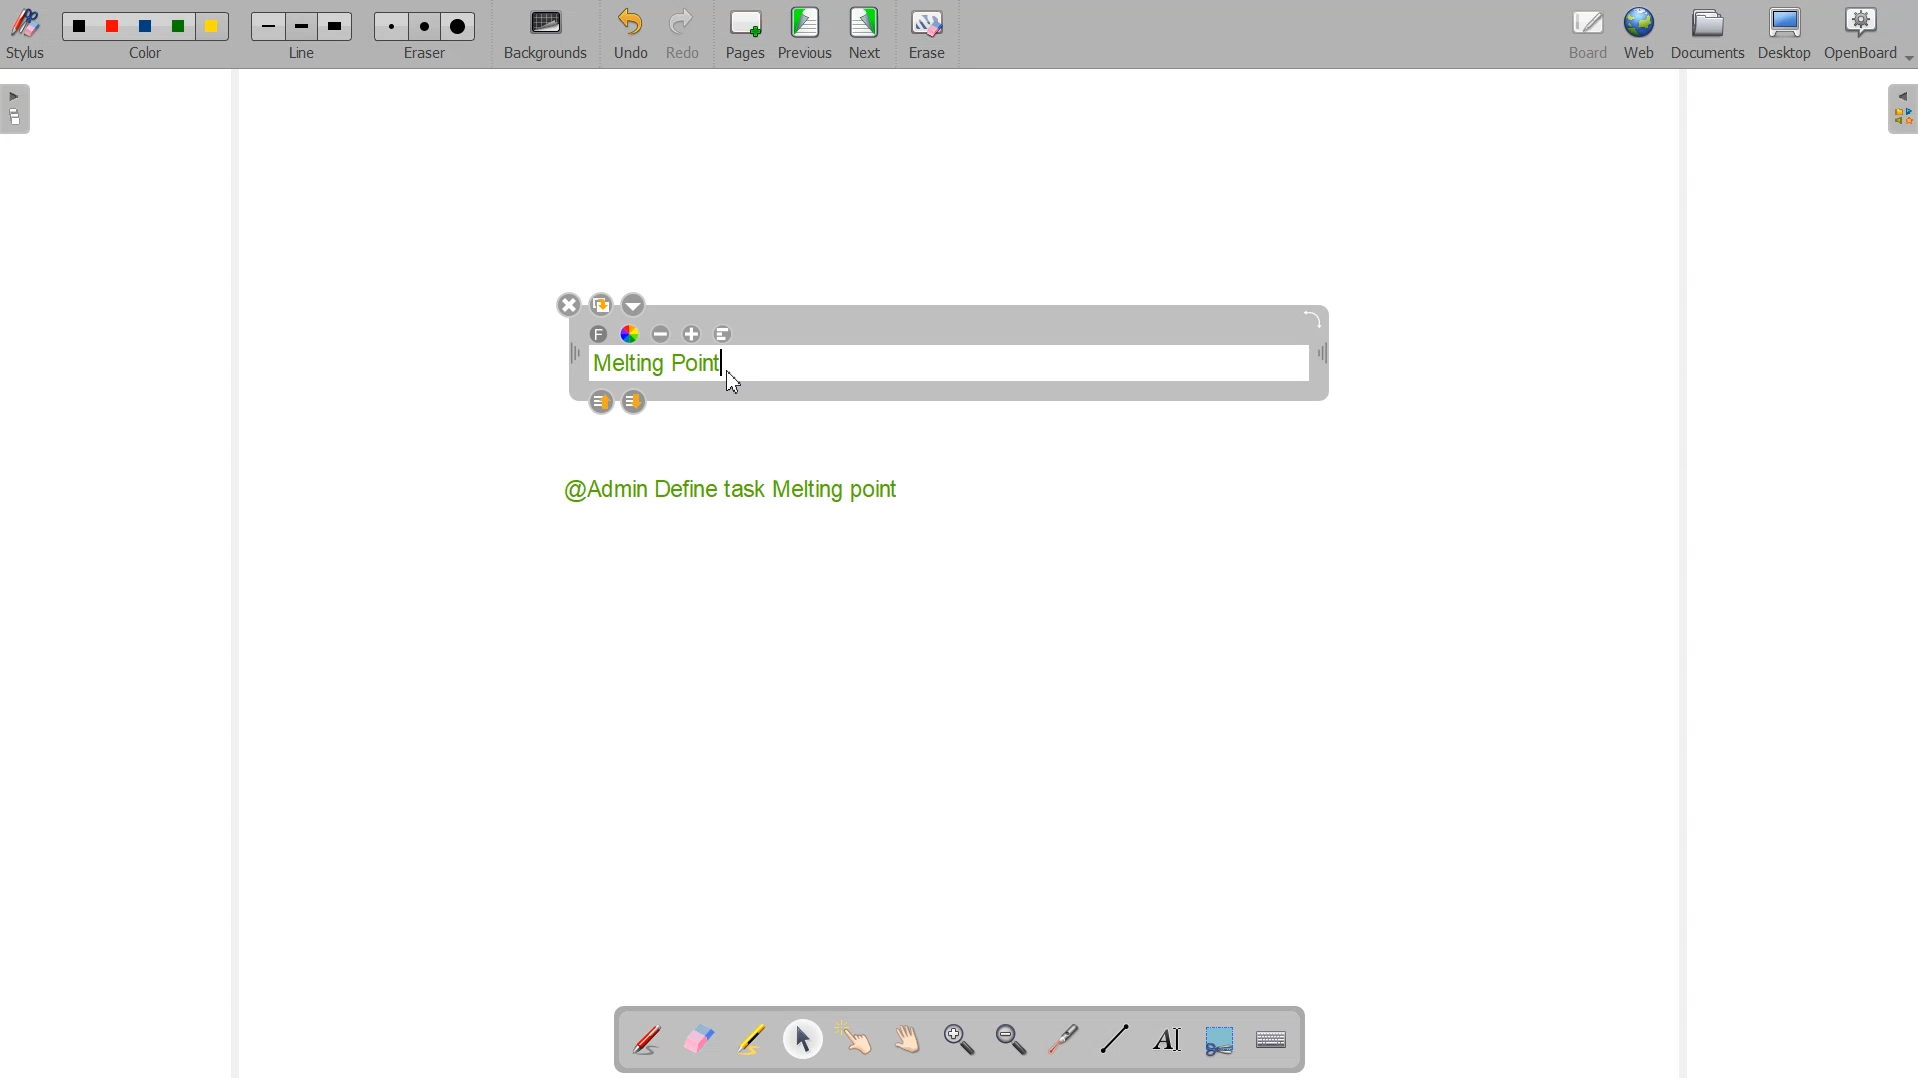 This screenshot has width=1918, height=1078. I want to click on , so click(805, 35).